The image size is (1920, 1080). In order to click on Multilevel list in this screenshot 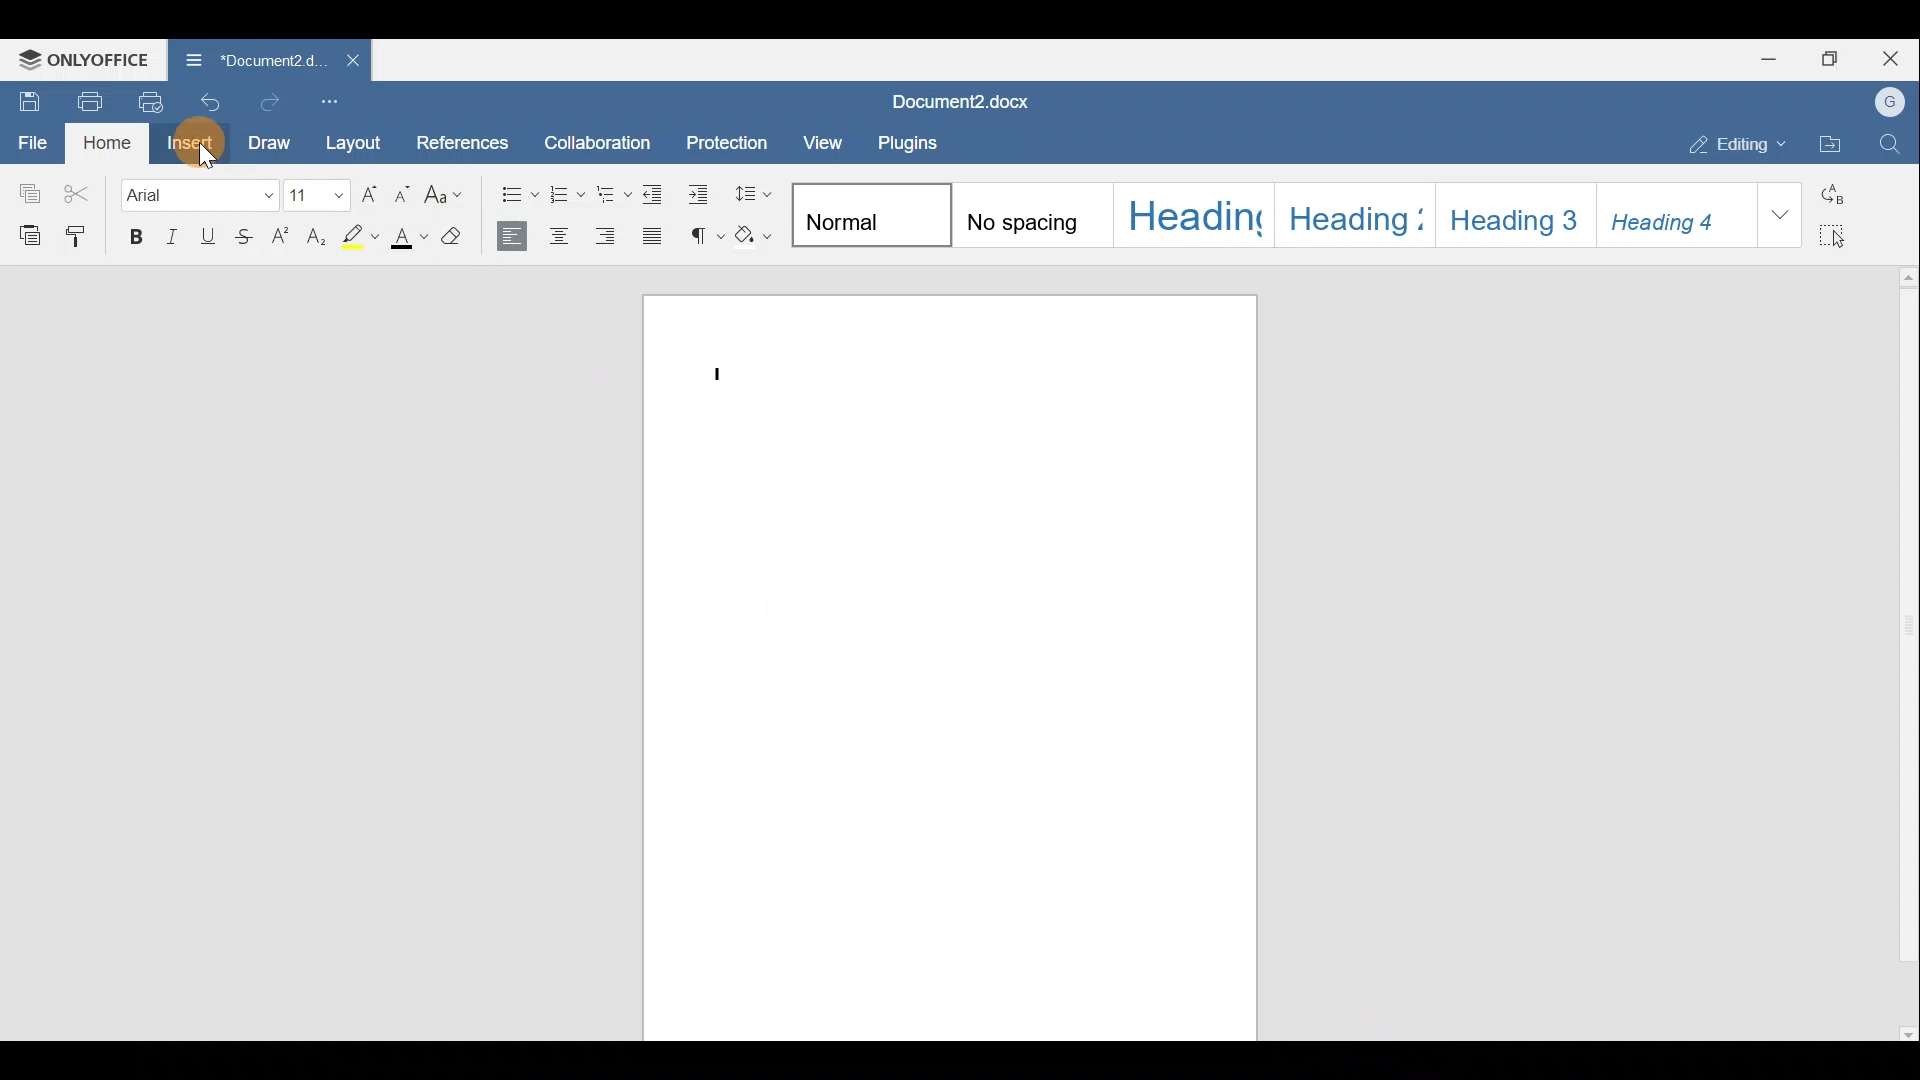, I will do `click(618, 193)`.